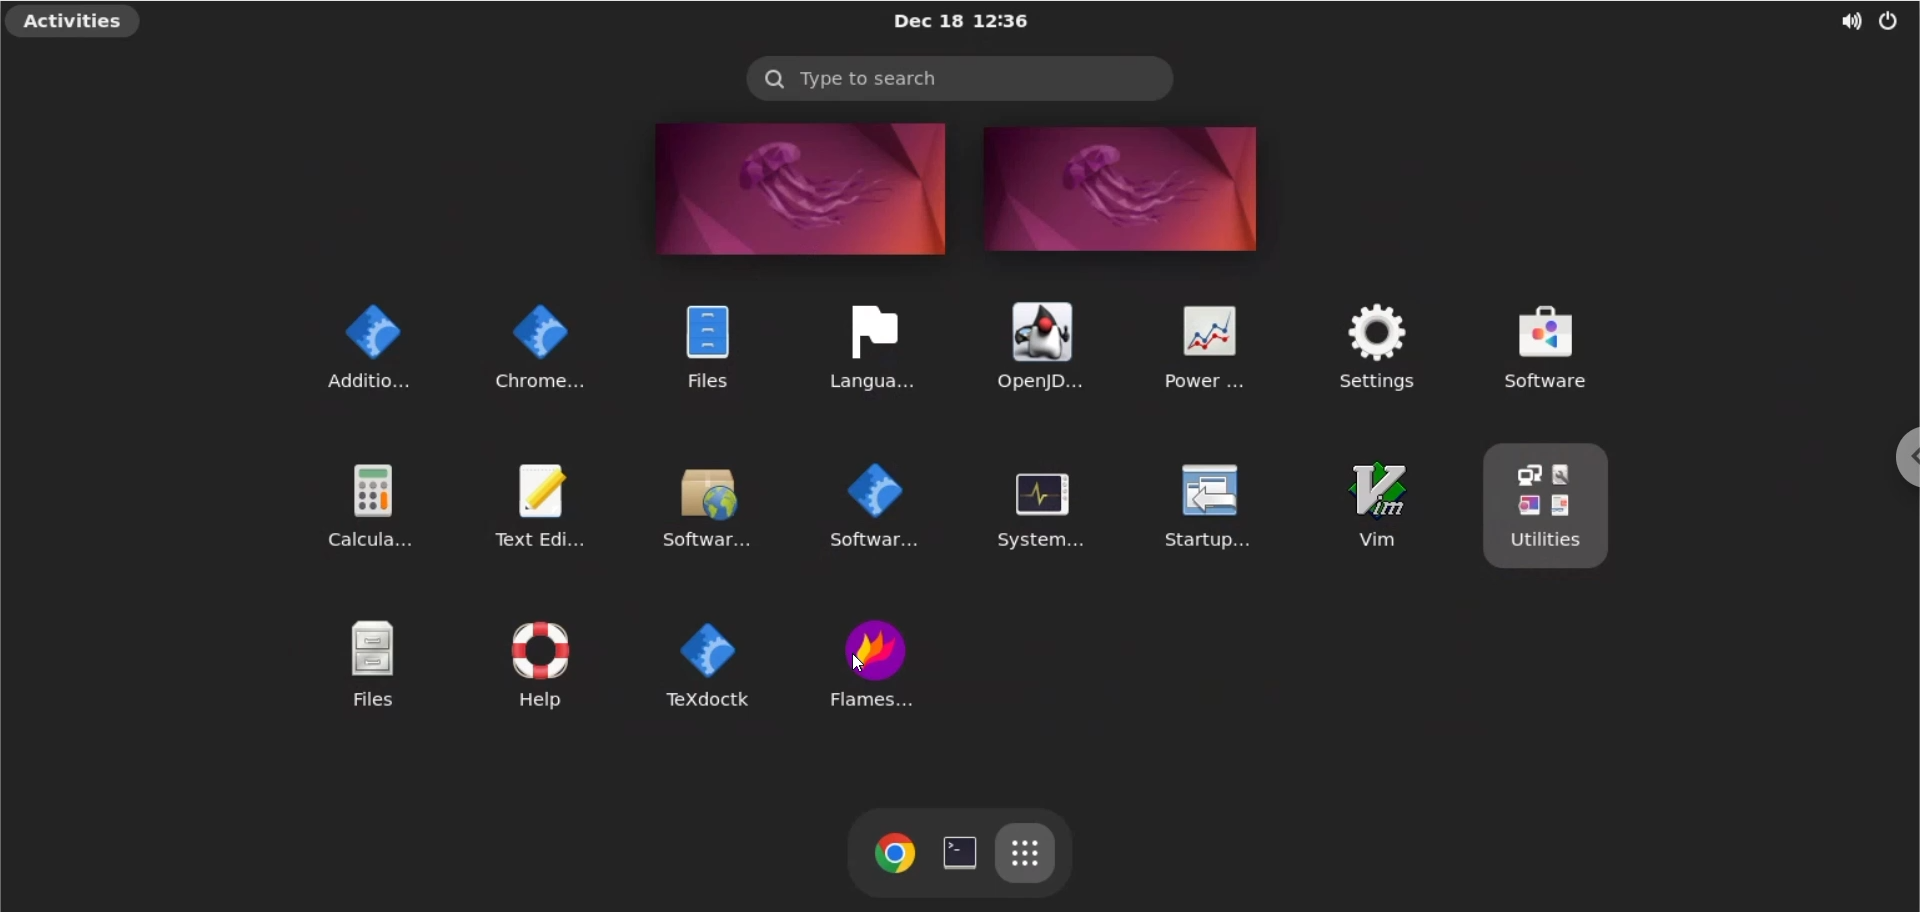  Describe the element at coordinates (1210, 510) in the screenshot. I see `startup settings` at that location.